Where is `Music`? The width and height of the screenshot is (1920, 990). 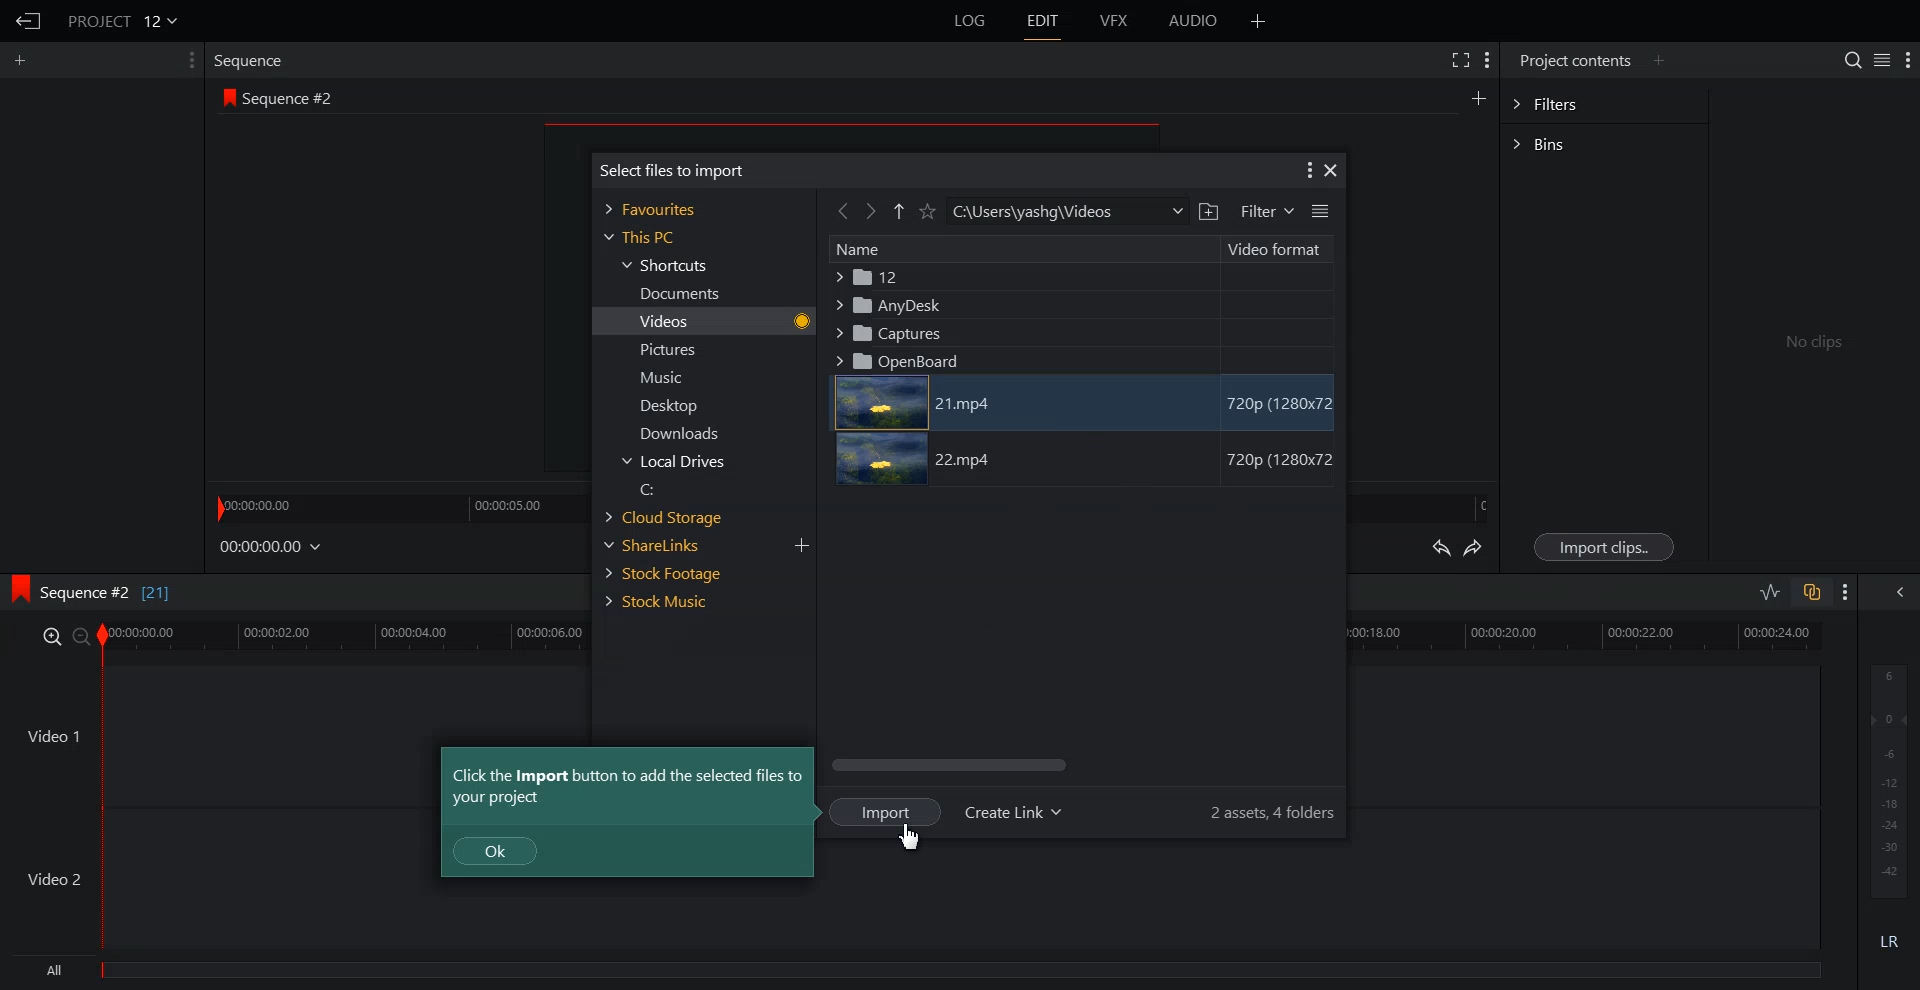 Music is located at coordinates (677, 378).